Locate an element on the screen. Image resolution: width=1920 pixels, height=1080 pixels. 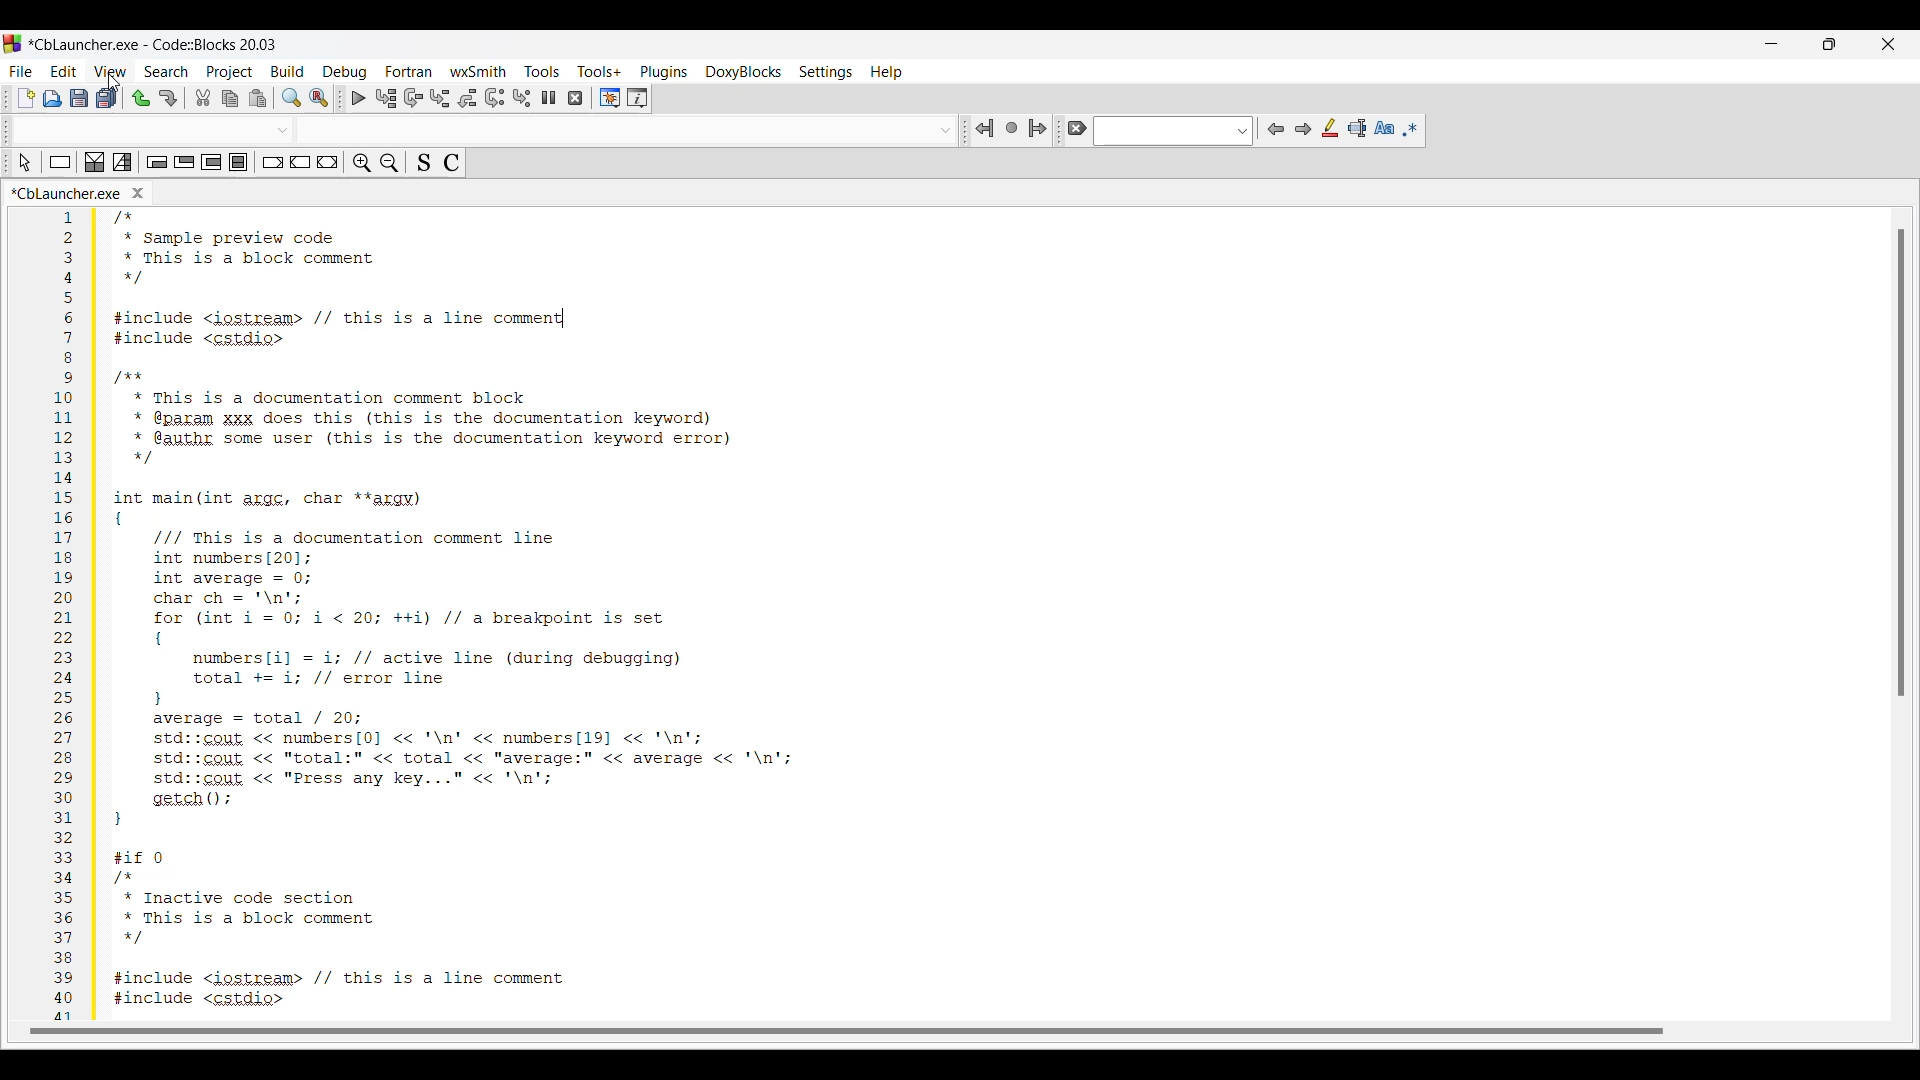
Selection is located at coordinates (122, 162).